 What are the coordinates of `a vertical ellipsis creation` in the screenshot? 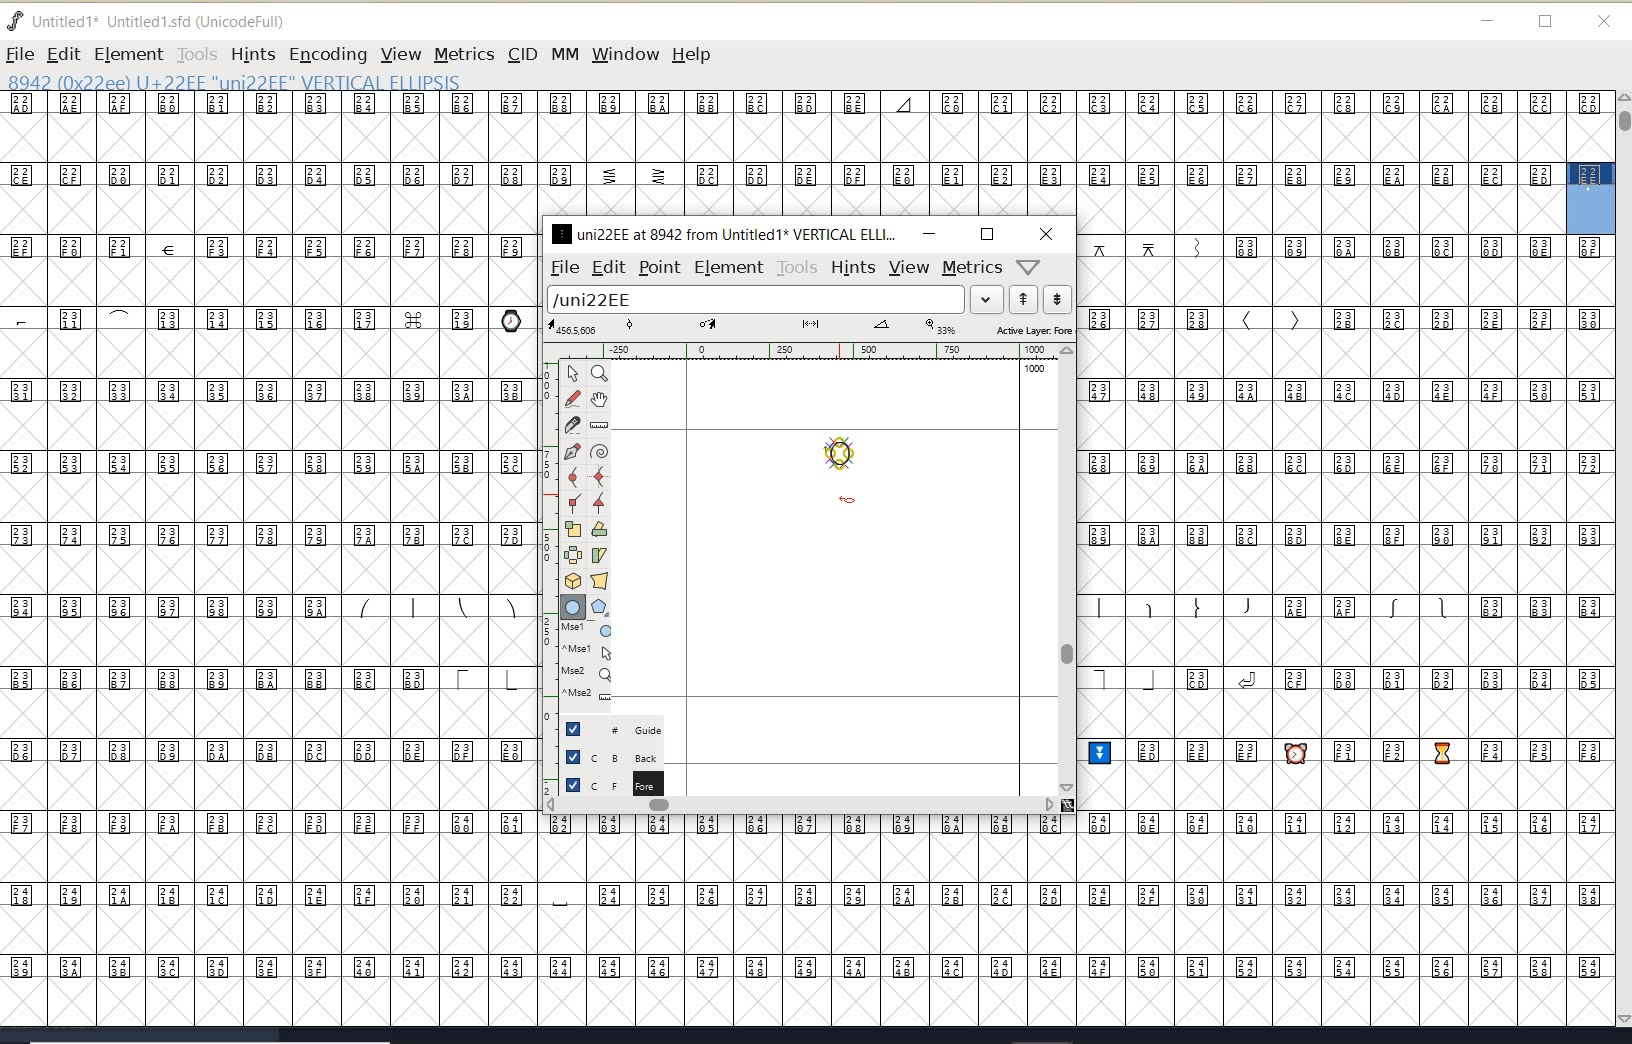 It's located at (845, 457).